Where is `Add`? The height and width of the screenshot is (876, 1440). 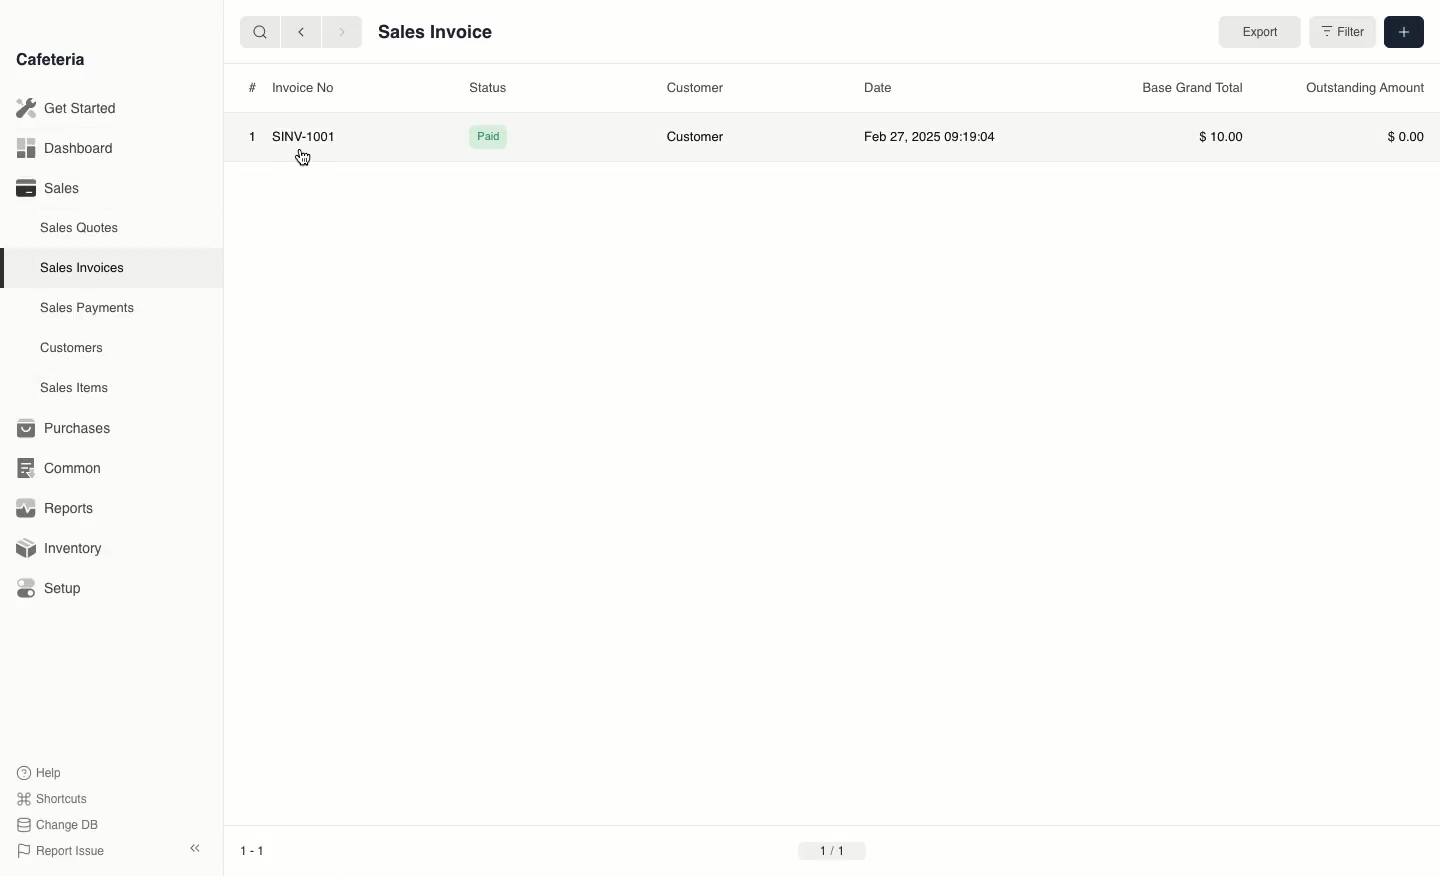 Add is located at coordinates (1404, 31).